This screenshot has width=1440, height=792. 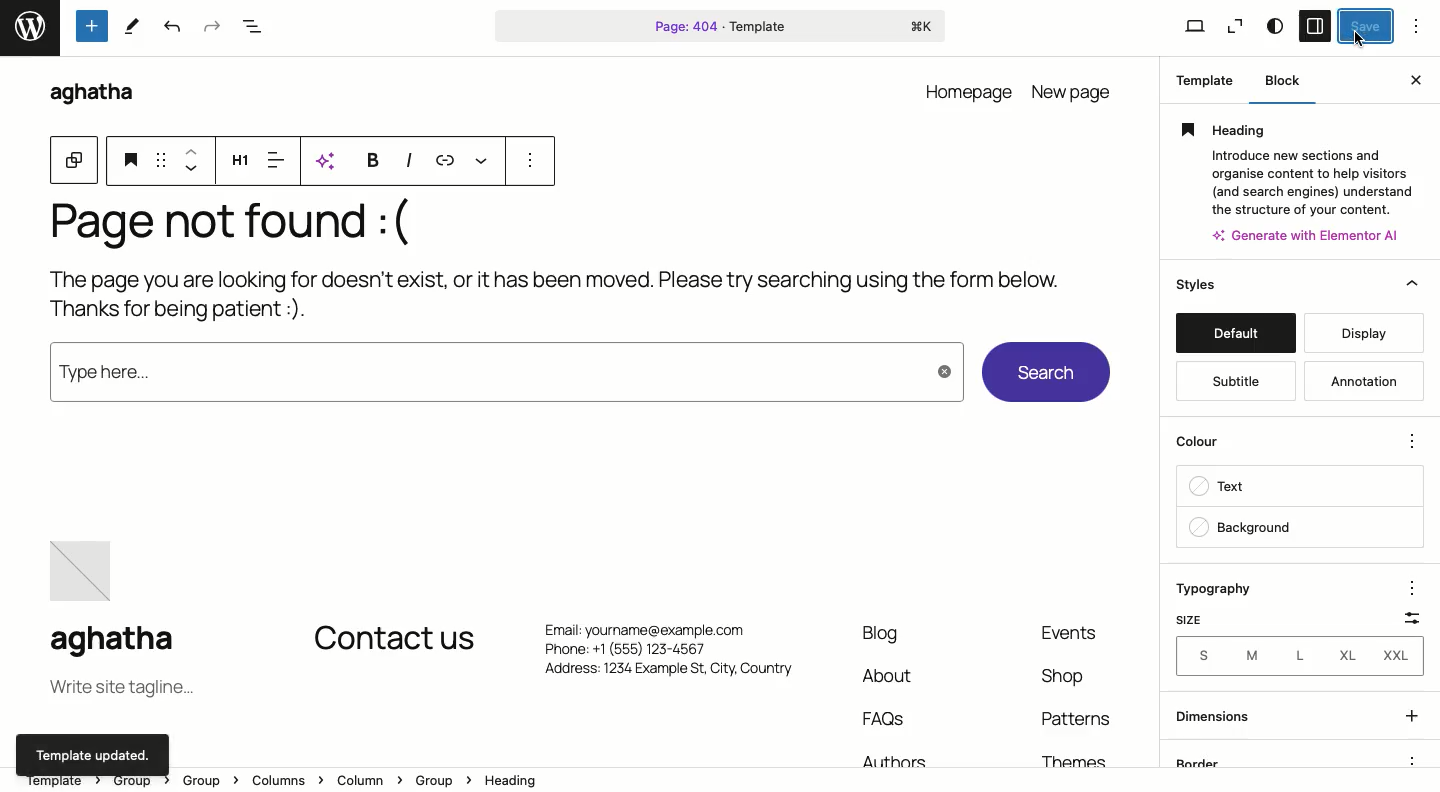 I want to click on Close, so click(x=1418, y=81).